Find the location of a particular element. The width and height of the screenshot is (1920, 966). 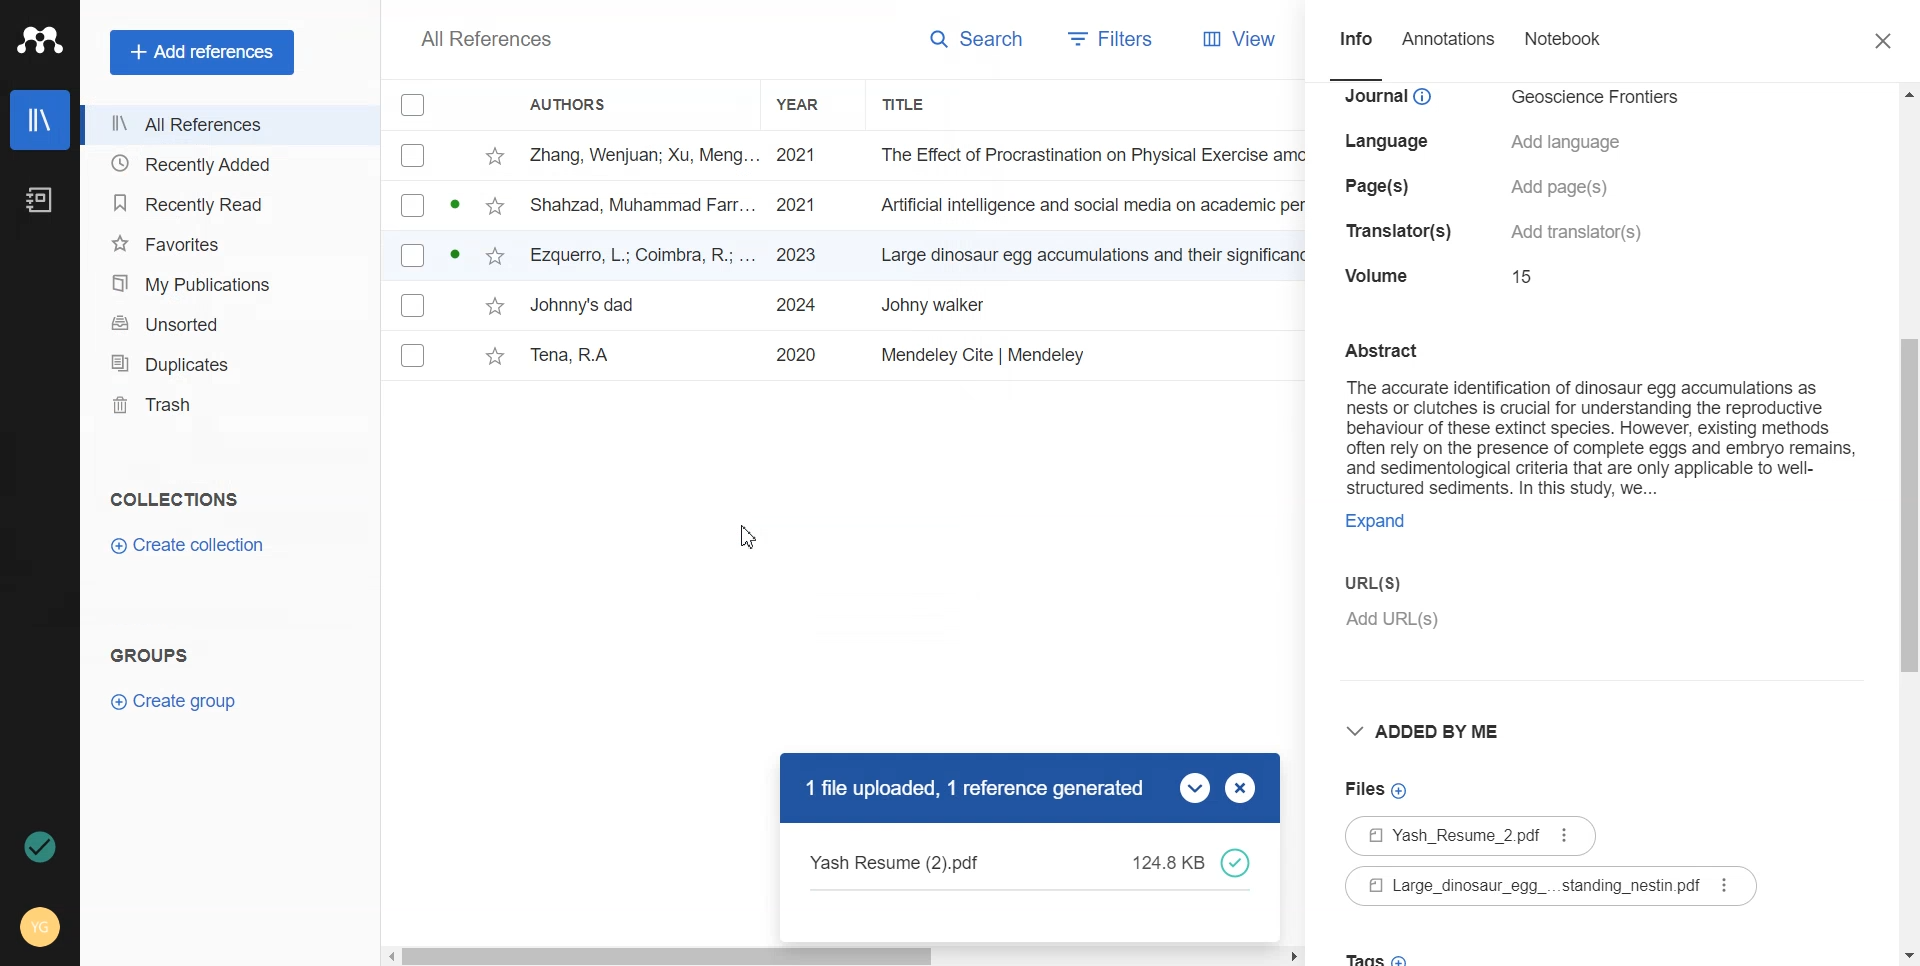

Drop down box is located at coordinates (1195, 787).